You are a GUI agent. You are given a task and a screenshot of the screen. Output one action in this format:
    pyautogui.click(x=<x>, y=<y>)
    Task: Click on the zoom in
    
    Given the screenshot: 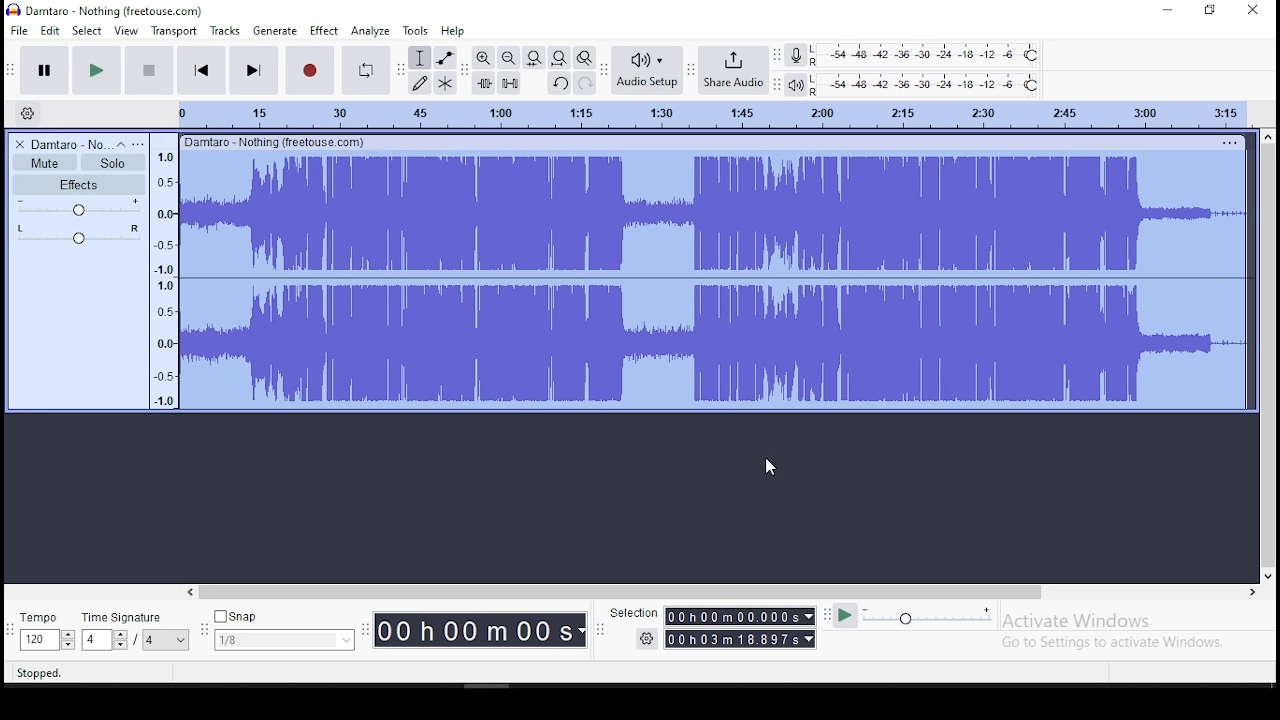 What is the action you would take?
    pyautogui.click(x=482, y=58)
    